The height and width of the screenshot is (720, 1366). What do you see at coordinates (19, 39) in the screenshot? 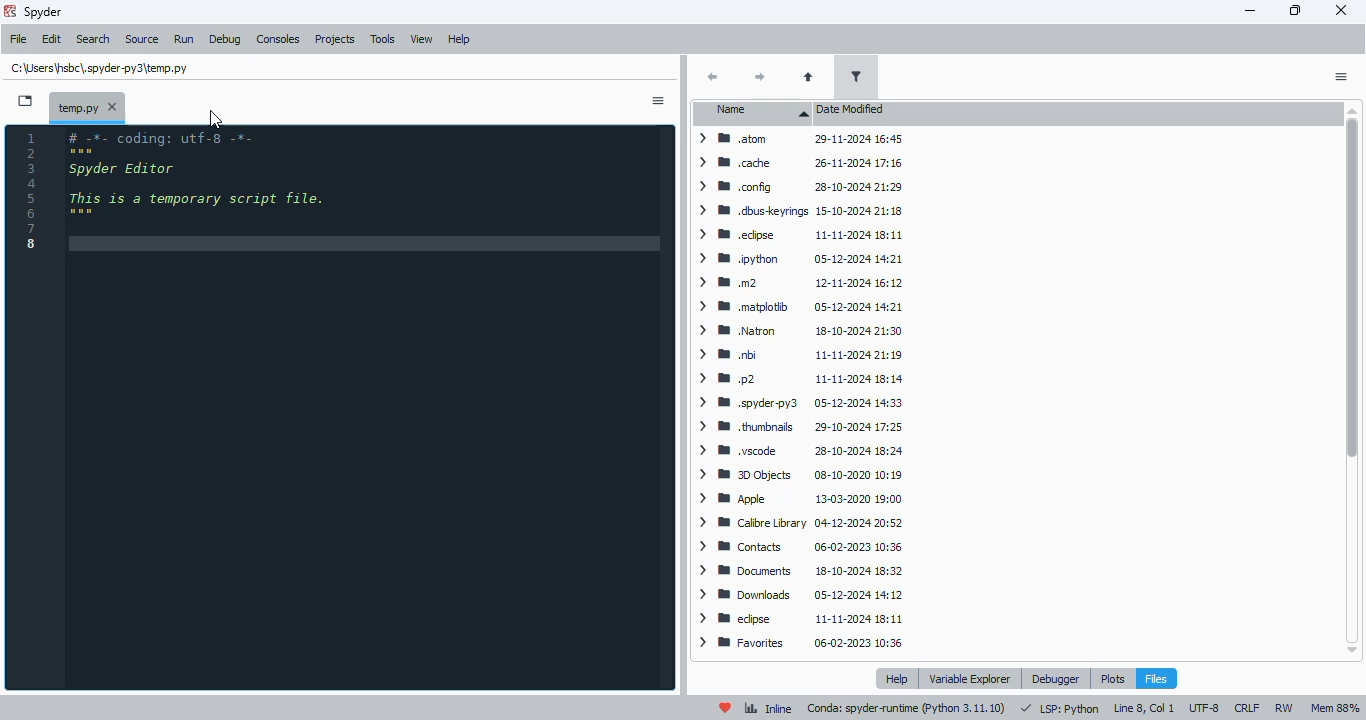
I see `file` at bounding box center [19, 39].